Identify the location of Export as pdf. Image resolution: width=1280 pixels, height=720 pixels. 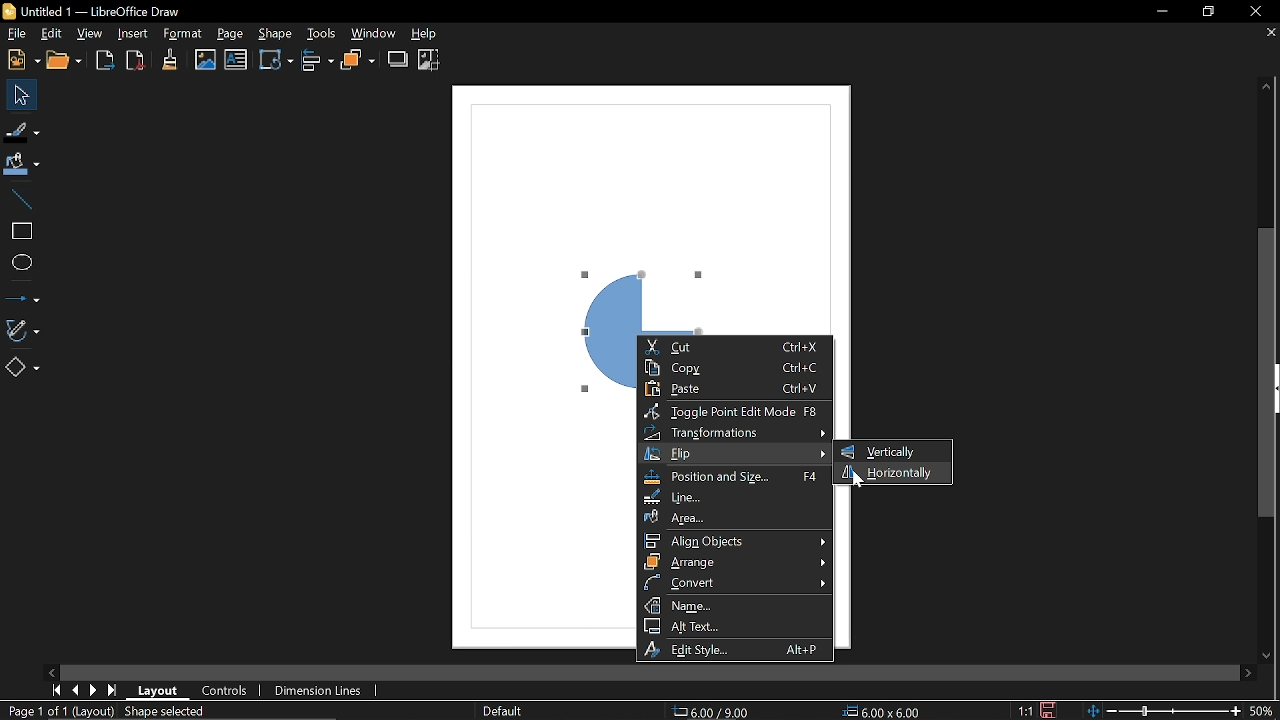
(134, 60).